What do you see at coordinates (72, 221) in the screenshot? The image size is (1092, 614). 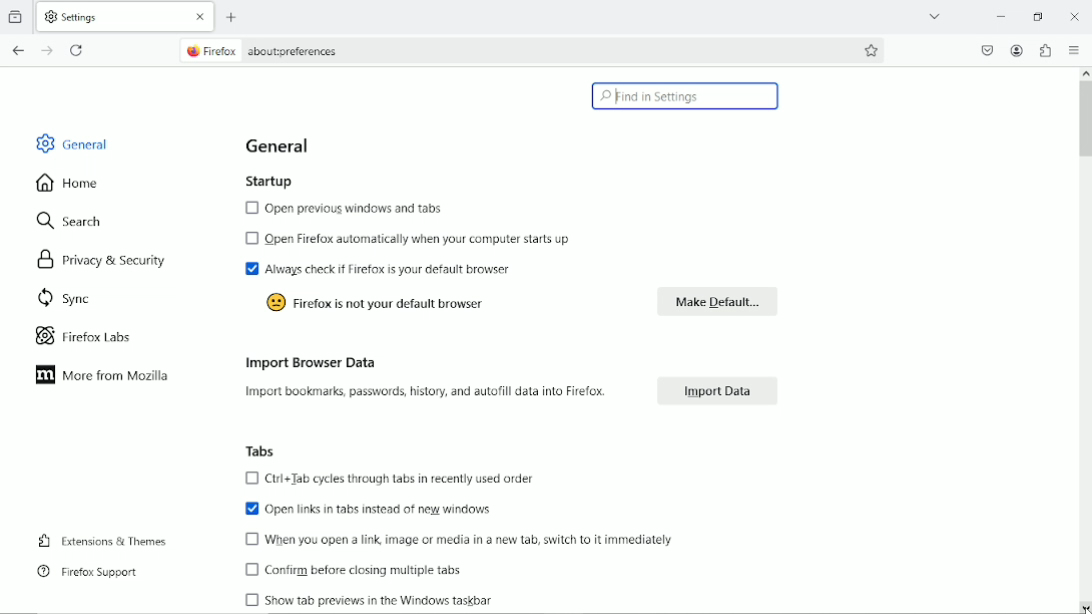 I see `search` at bounding box center [72, 221].